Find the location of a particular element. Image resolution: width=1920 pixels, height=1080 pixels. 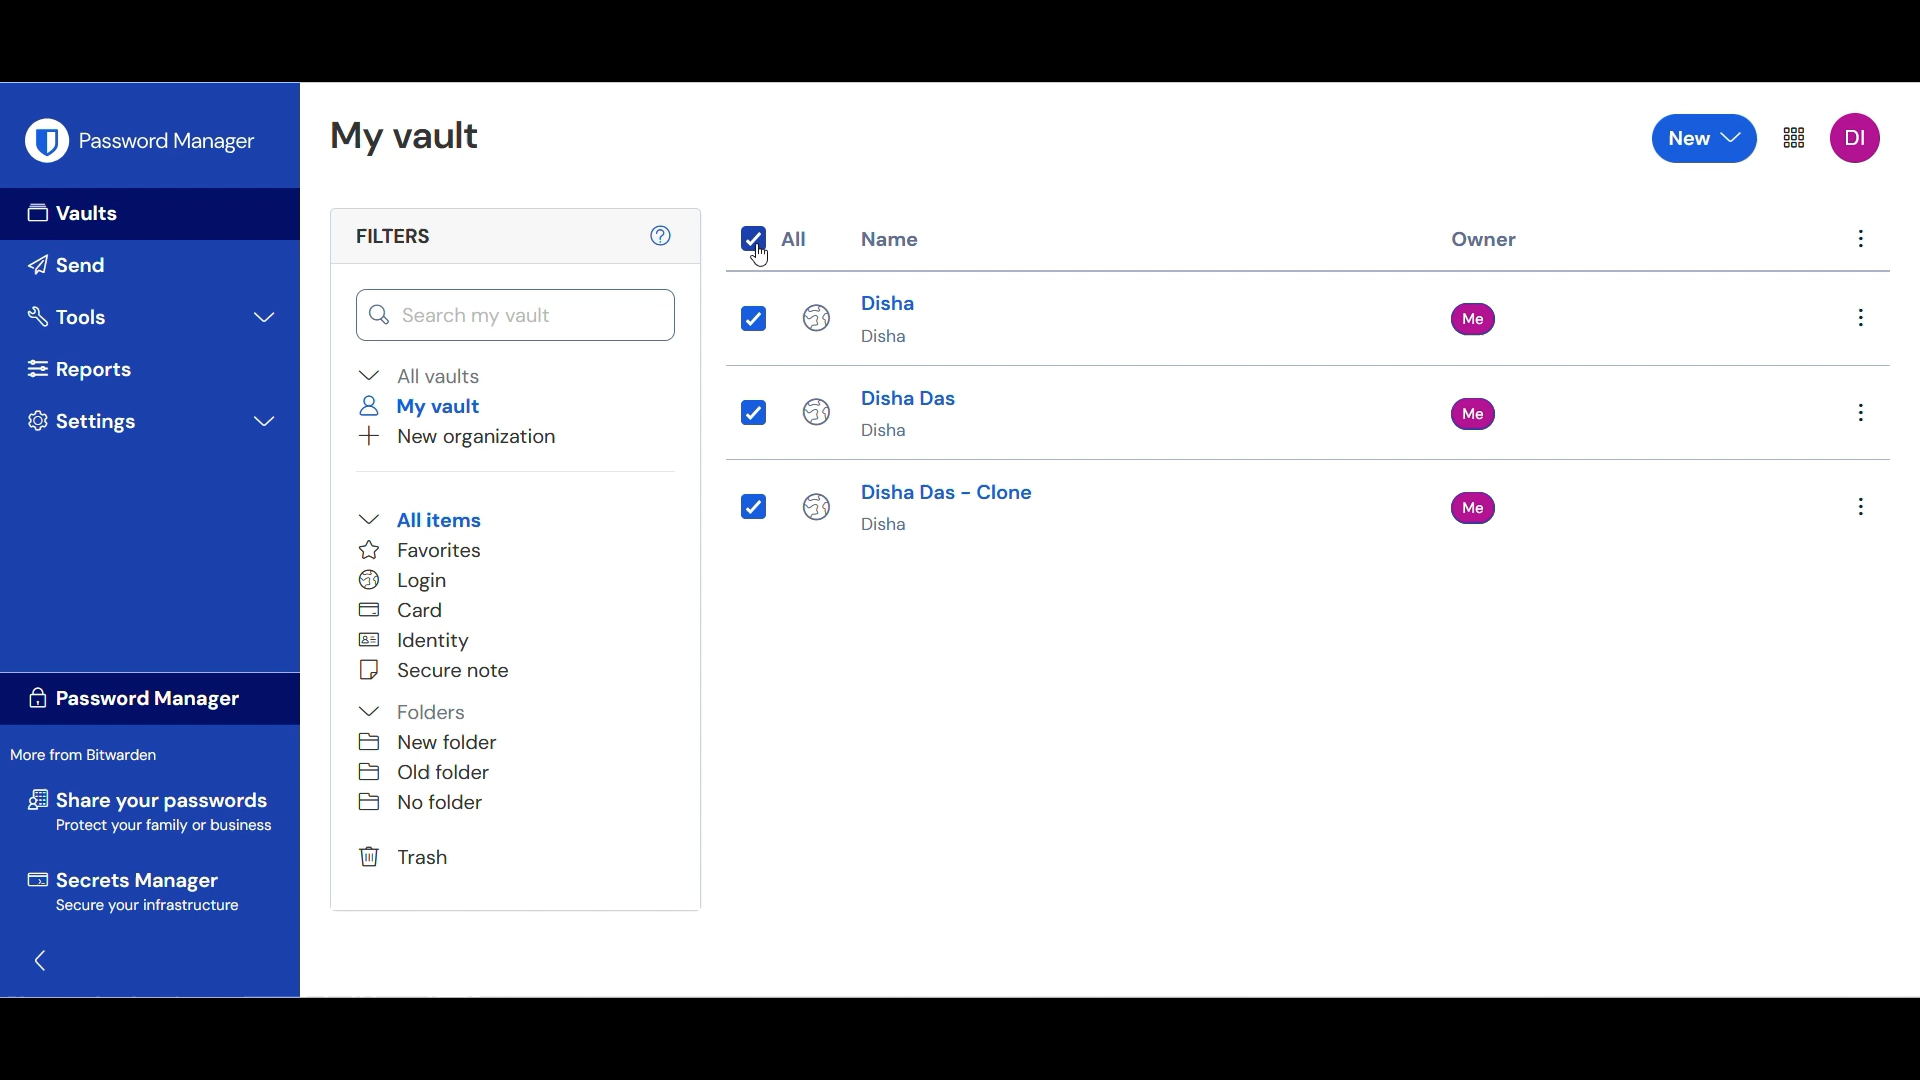

Indicates toggle on/off is located at coordinates (755, 318).